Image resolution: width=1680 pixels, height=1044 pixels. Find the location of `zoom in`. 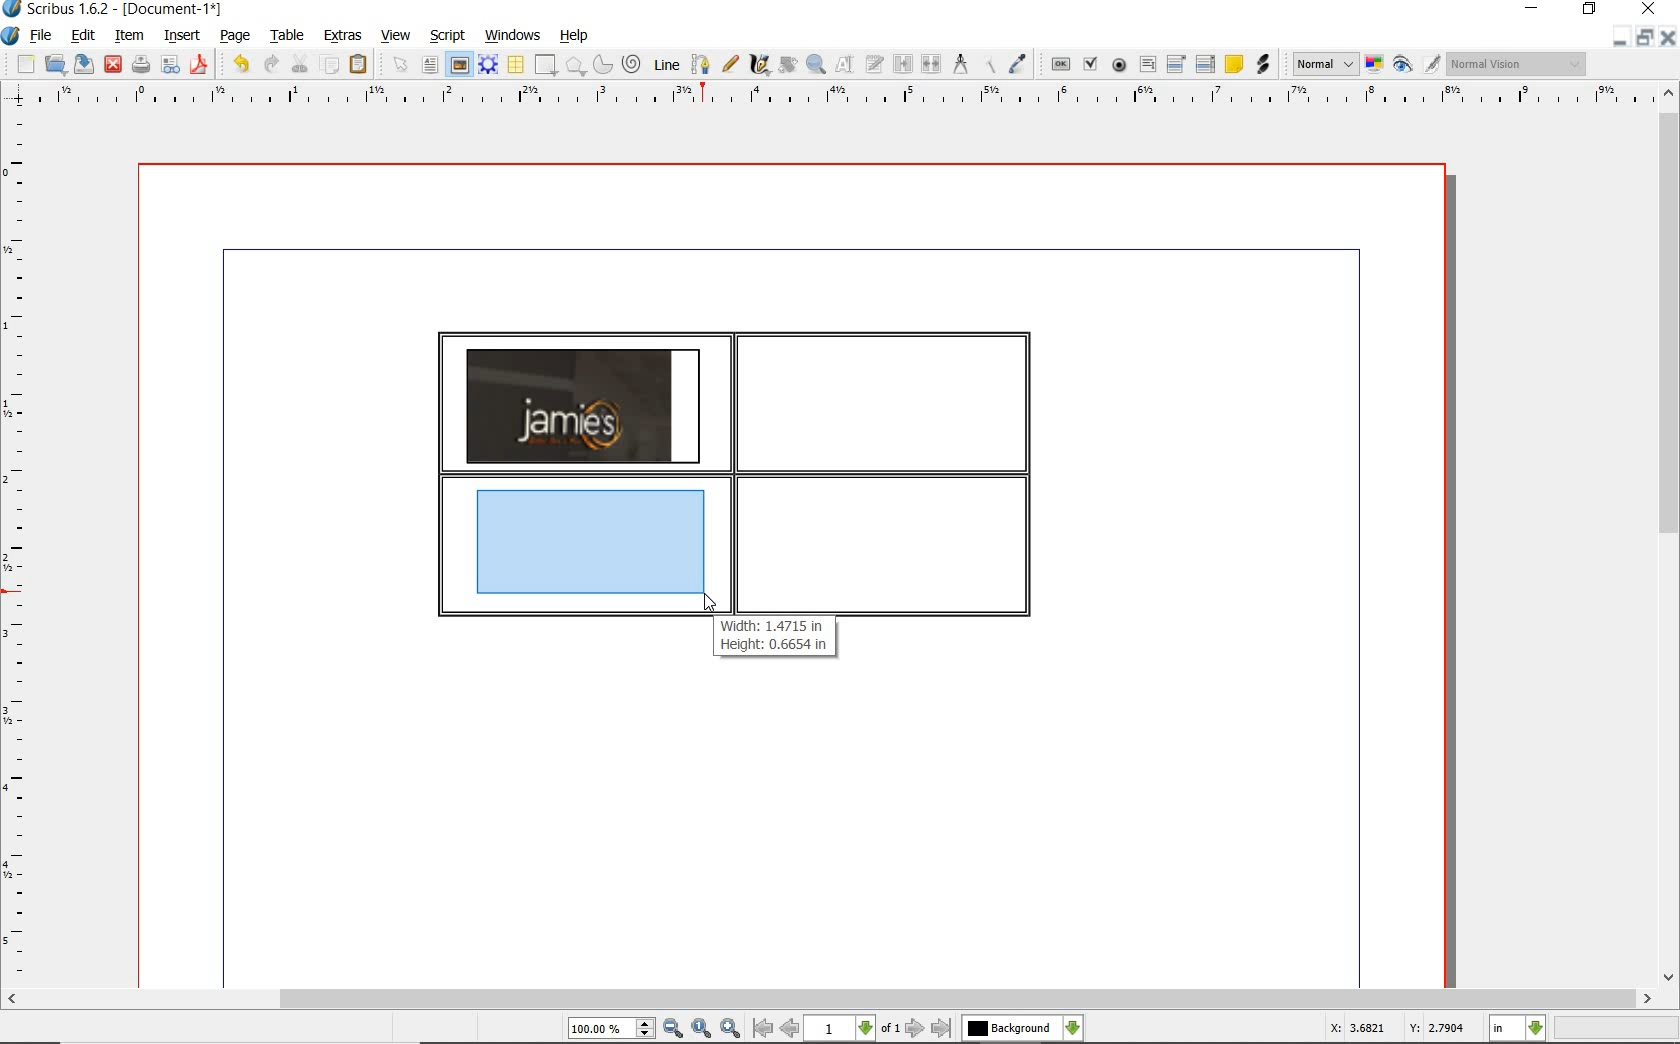

zoom in is located at coordinates (731, 1029).